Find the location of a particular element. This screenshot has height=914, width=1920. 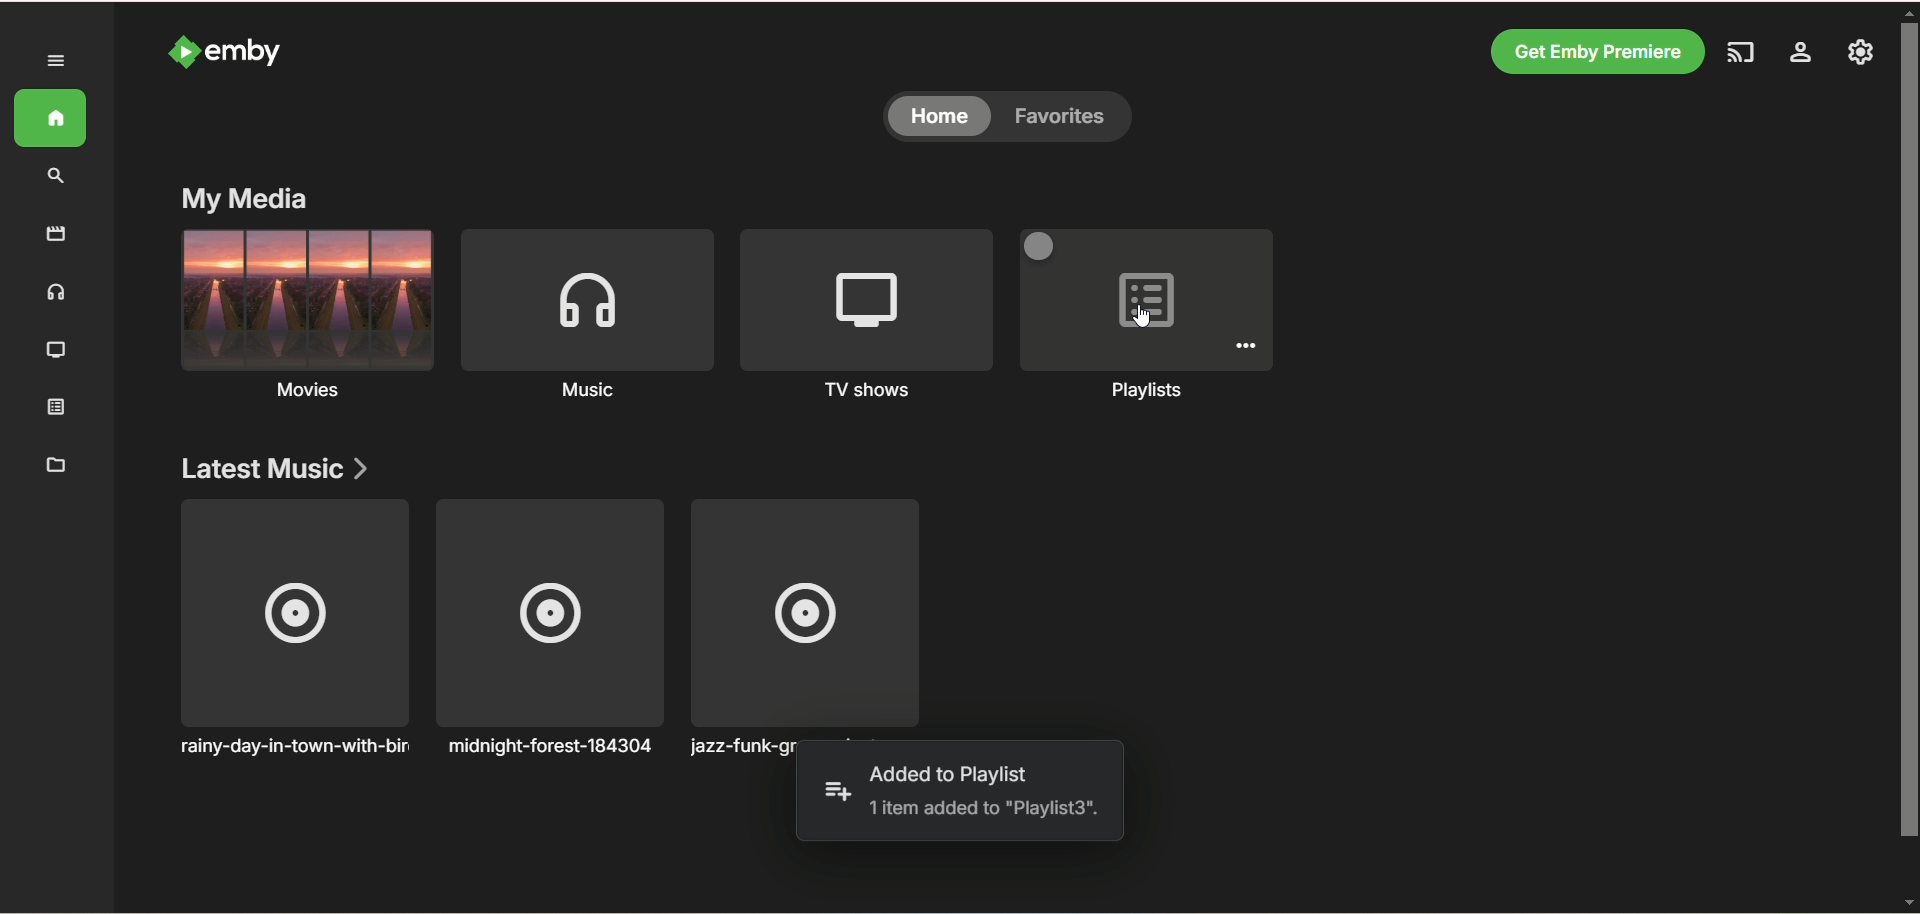

Cursor is located at coordinates (1142, 316).